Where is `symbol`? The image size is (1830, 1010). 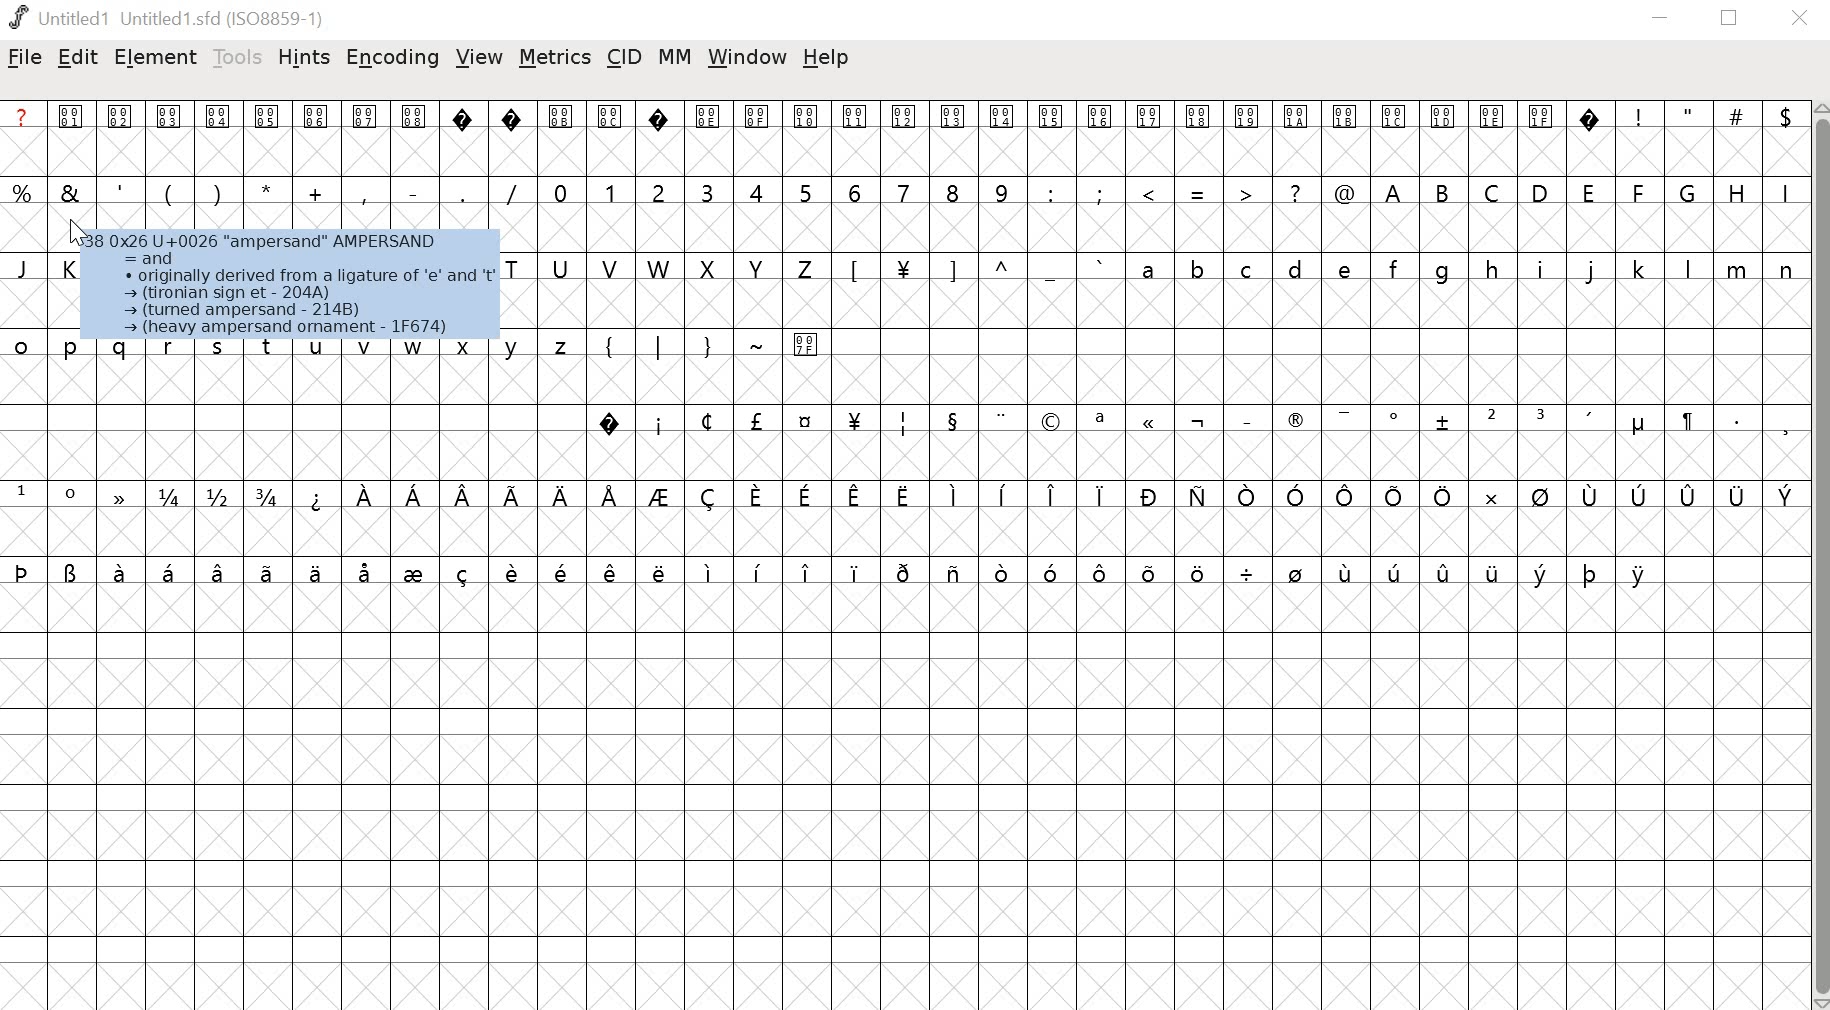
symbol is located at coordinates (949, 419).